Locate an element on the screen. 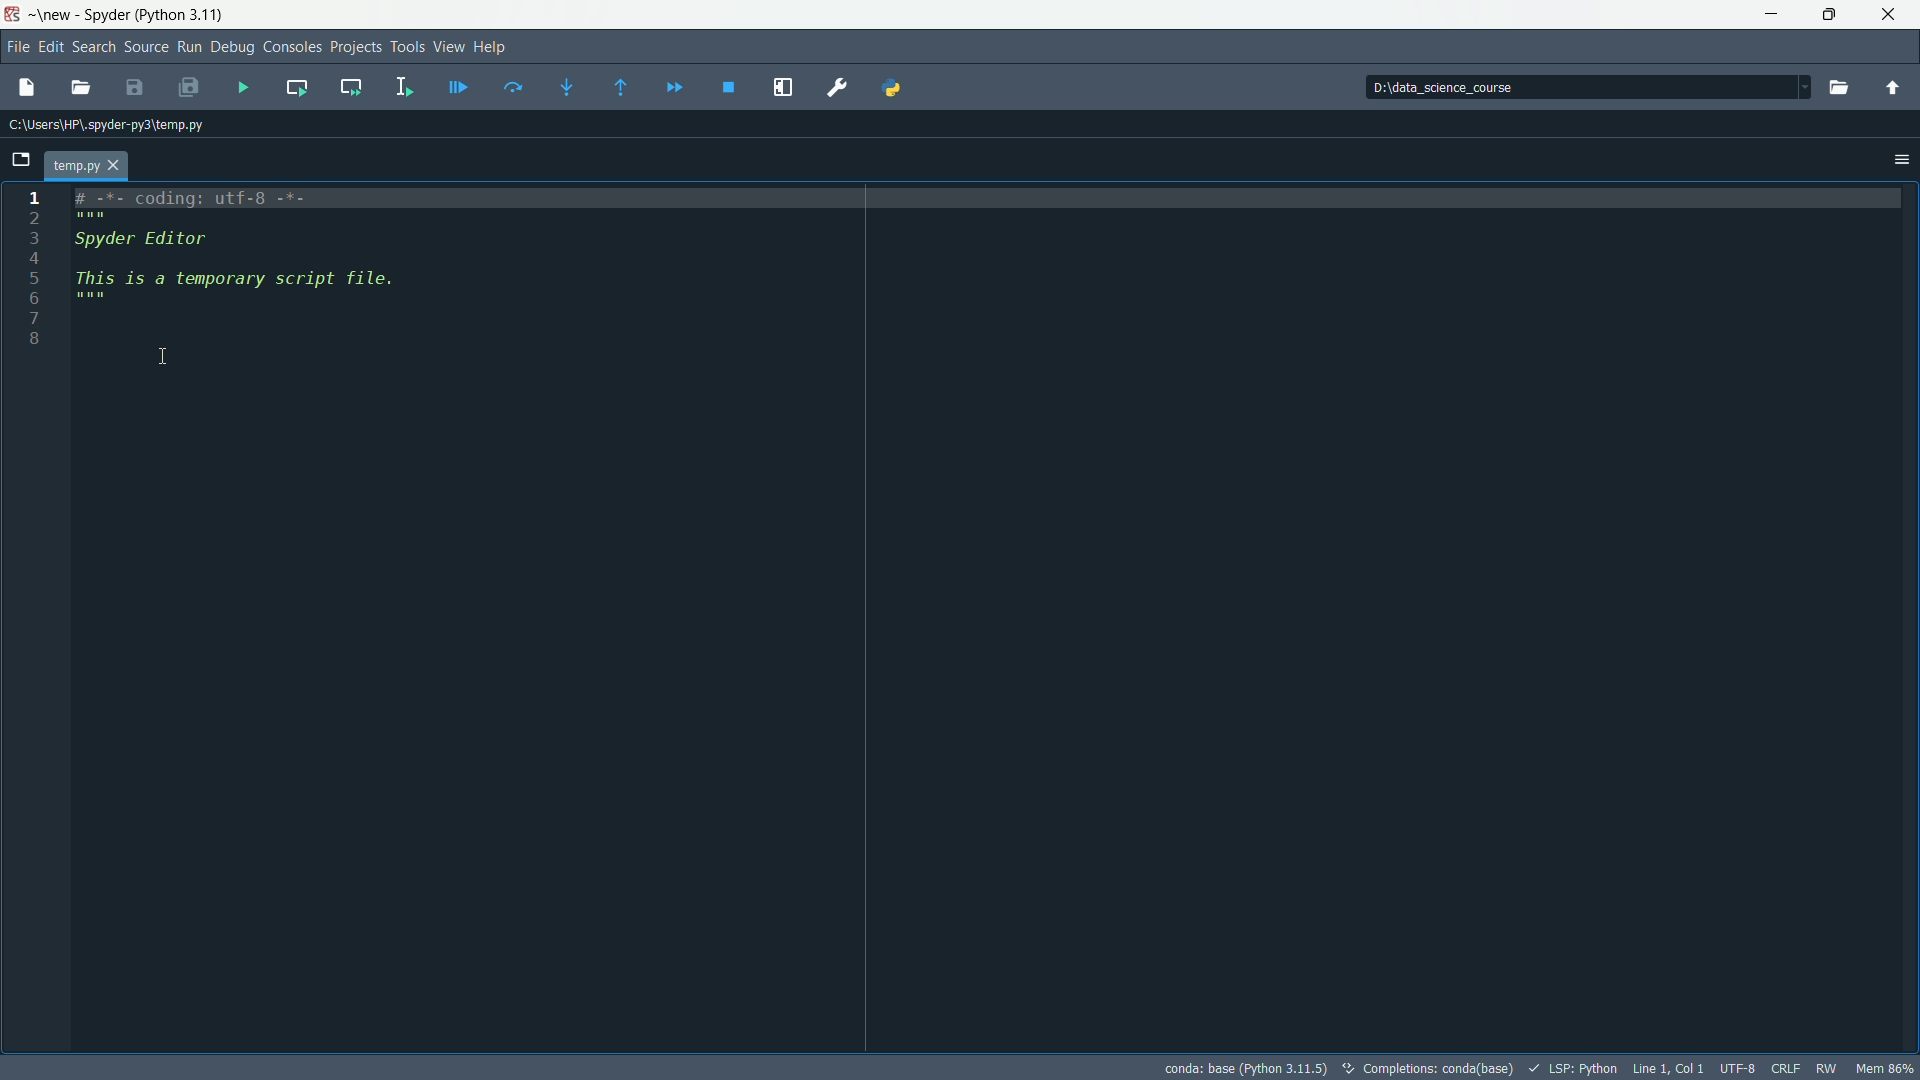  save all files is located at coordinates (186, 86).